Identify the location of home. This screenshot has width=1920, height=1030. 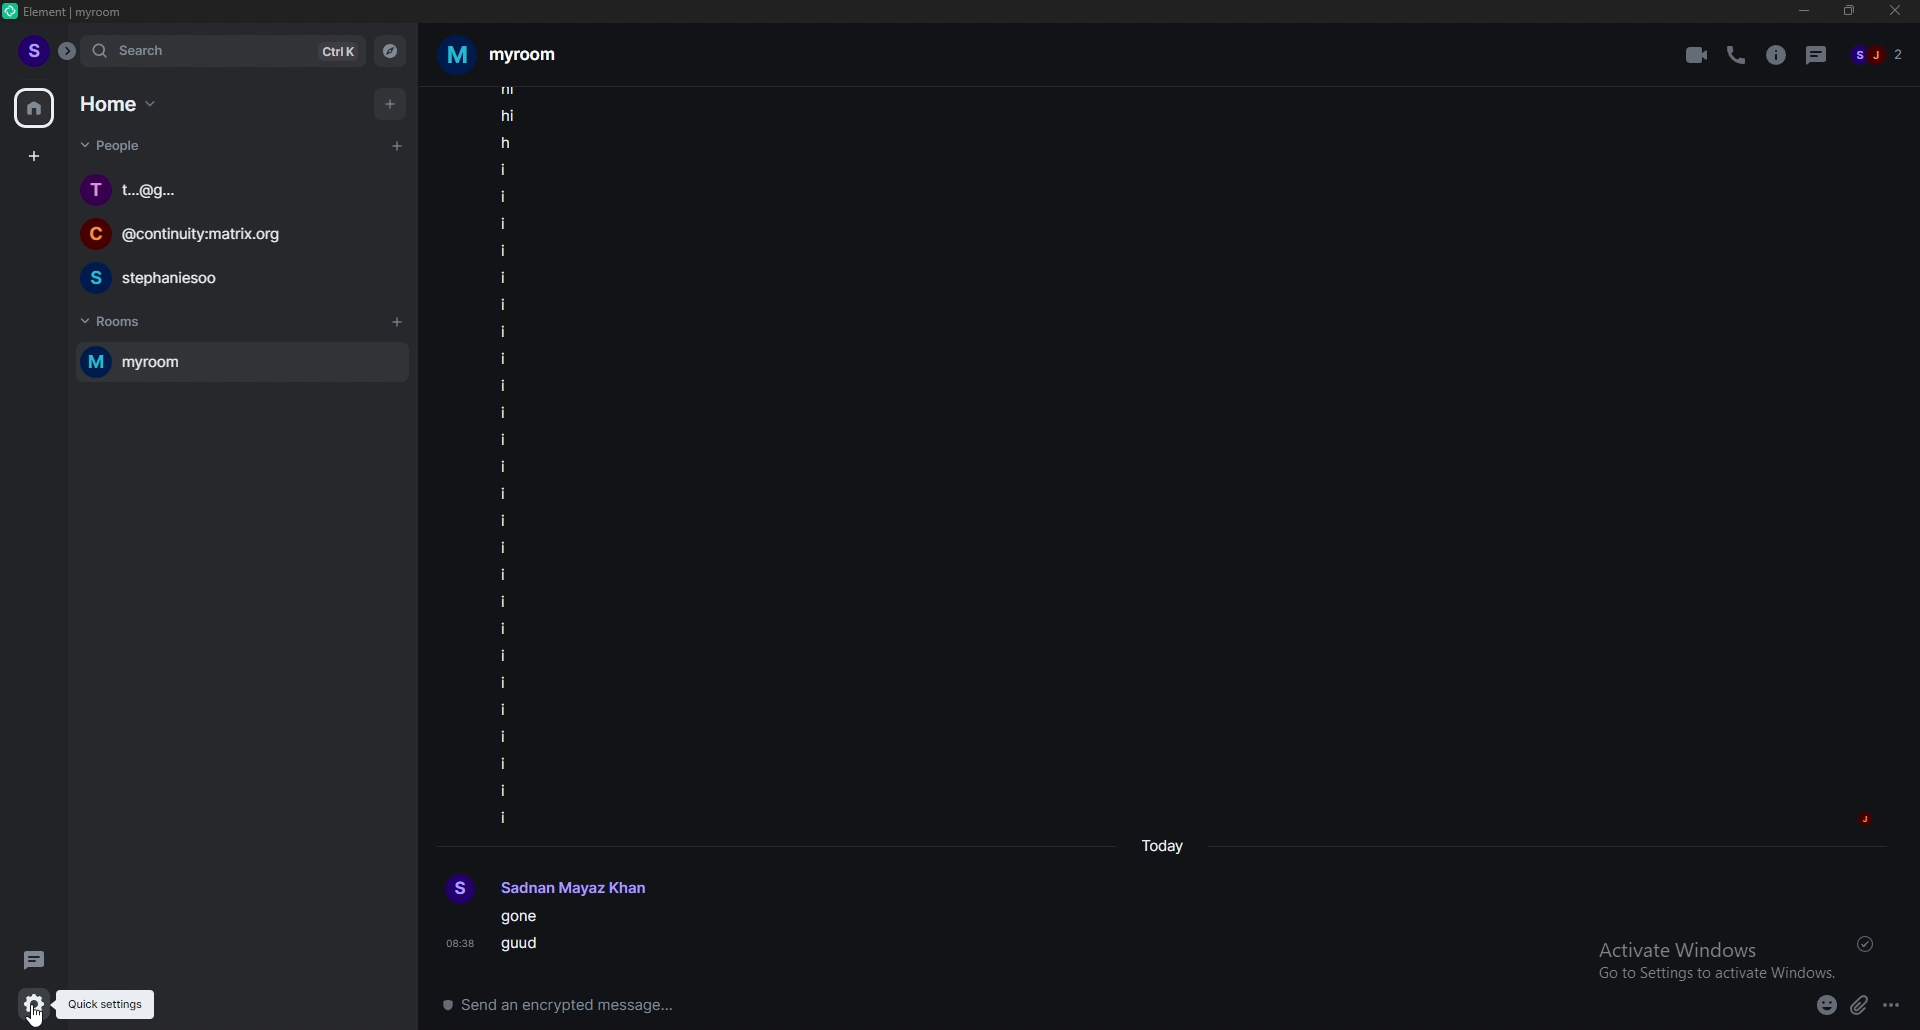
(36, 109).